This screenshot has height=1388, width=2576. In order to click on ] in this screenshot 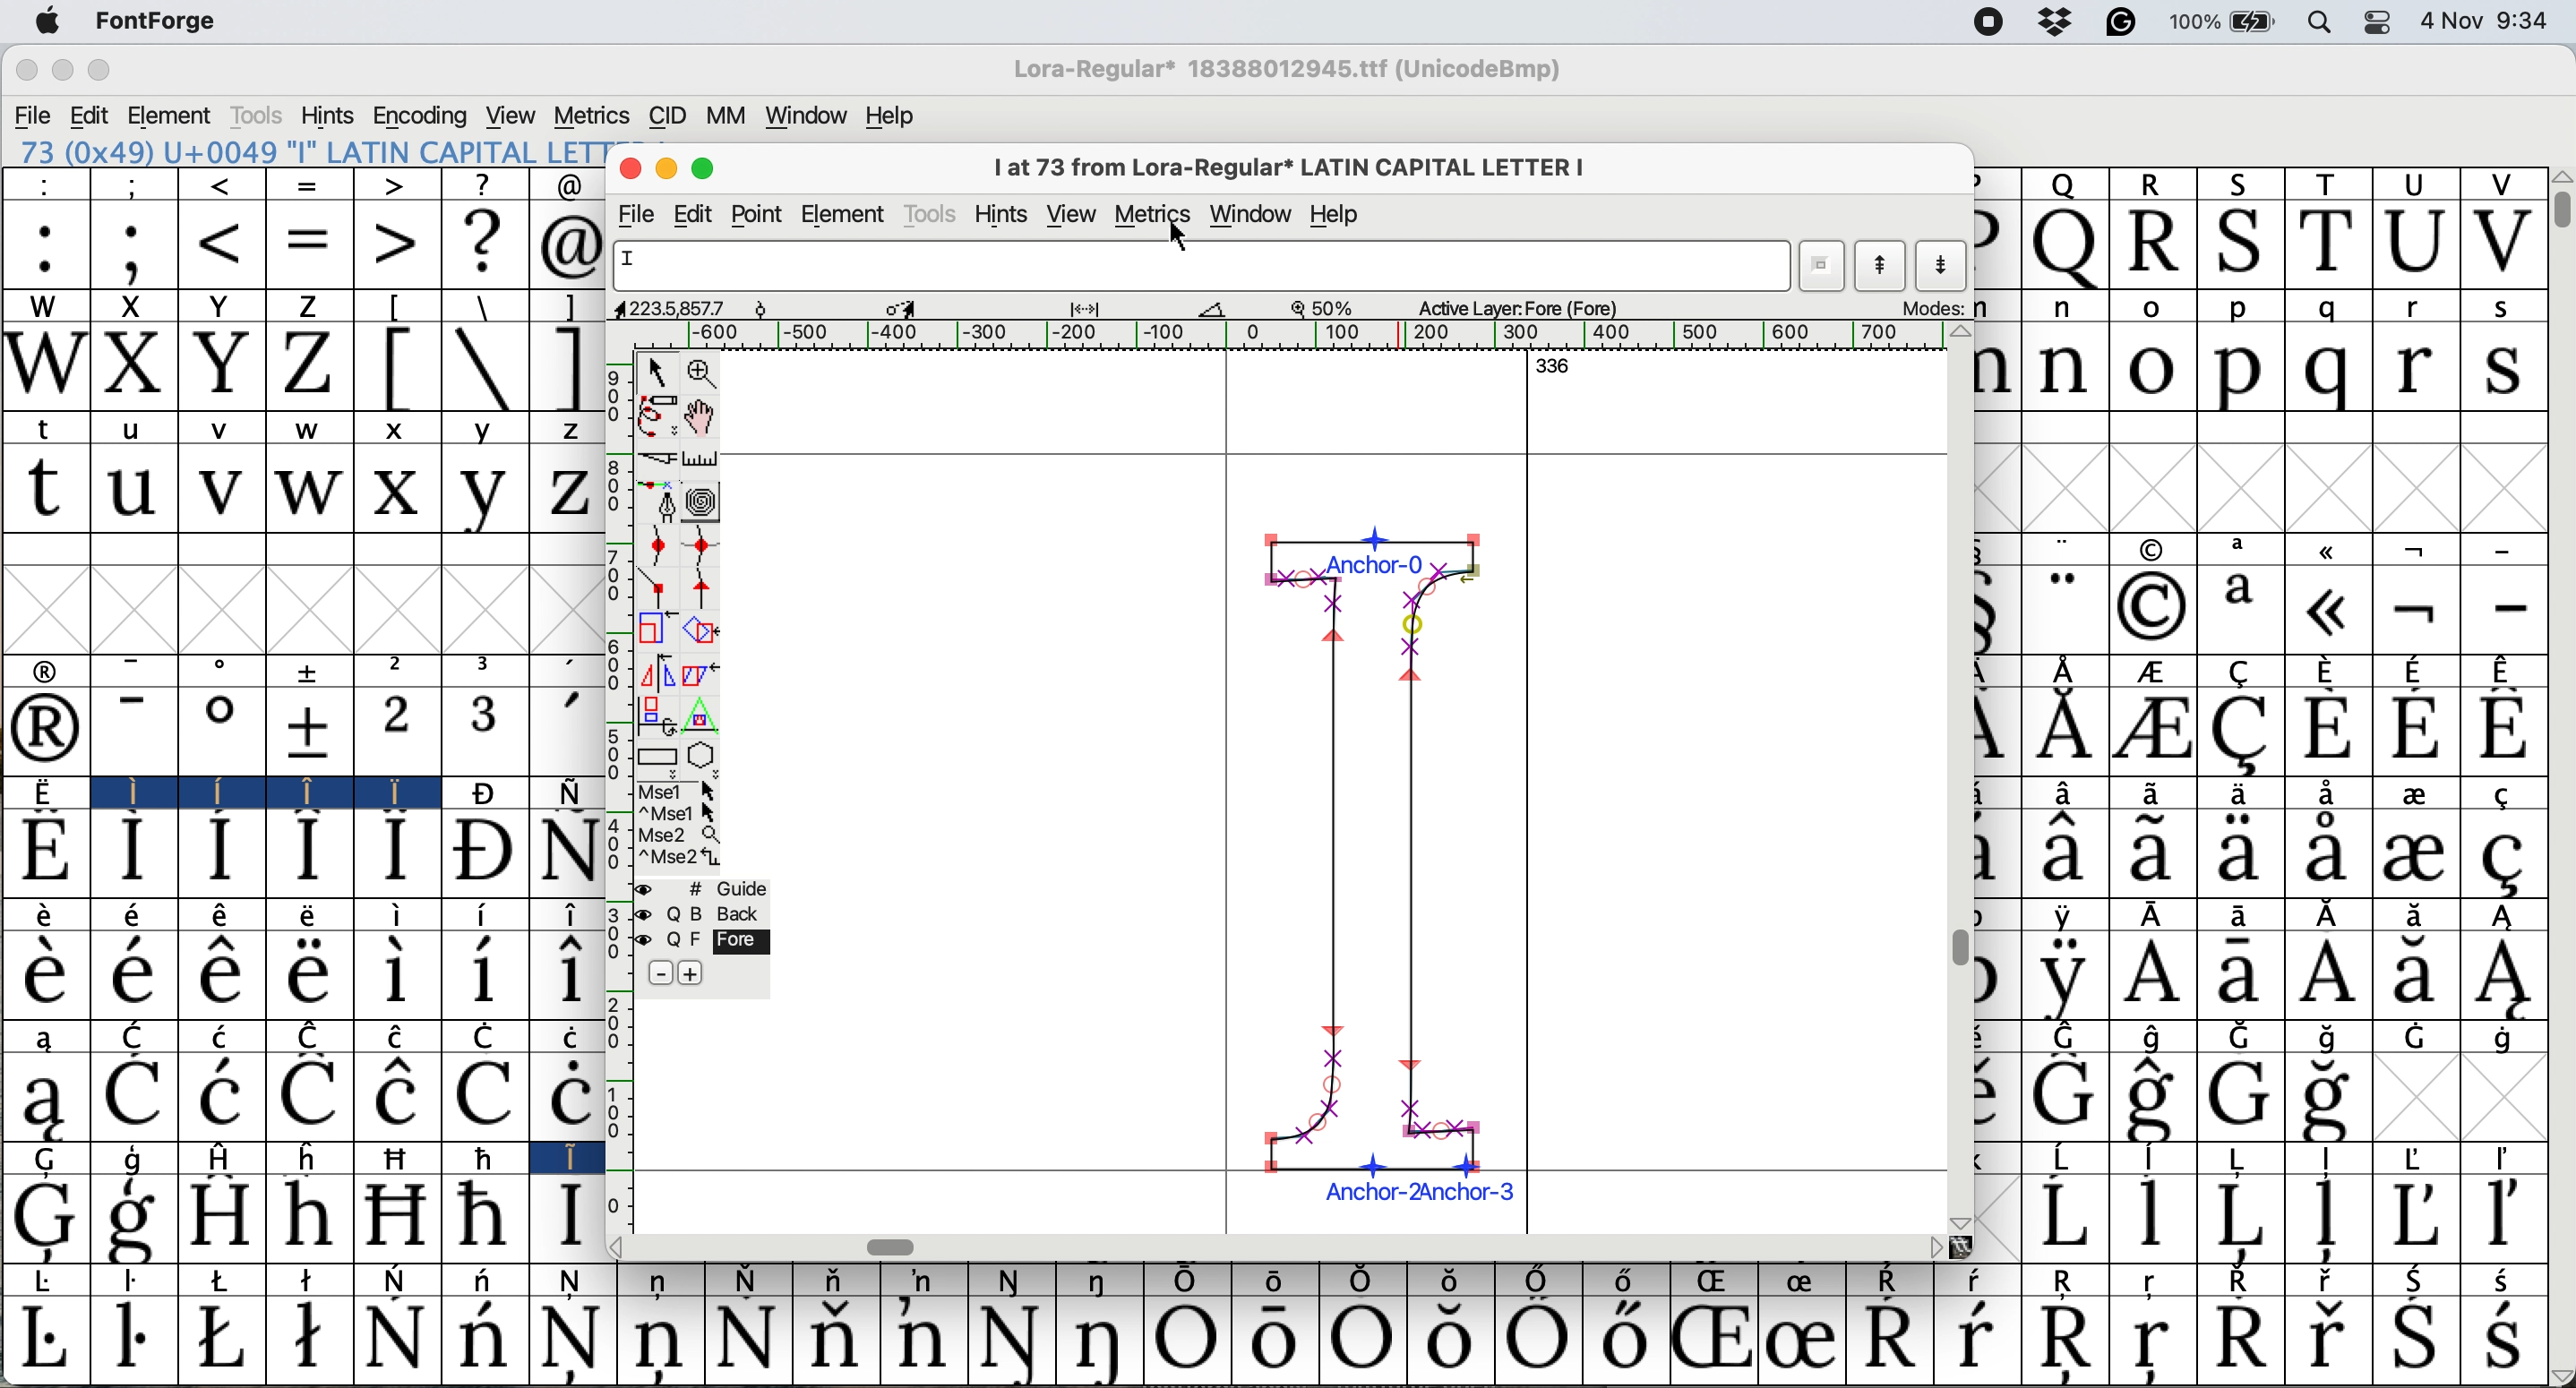, I will do `click(567, 368)`.